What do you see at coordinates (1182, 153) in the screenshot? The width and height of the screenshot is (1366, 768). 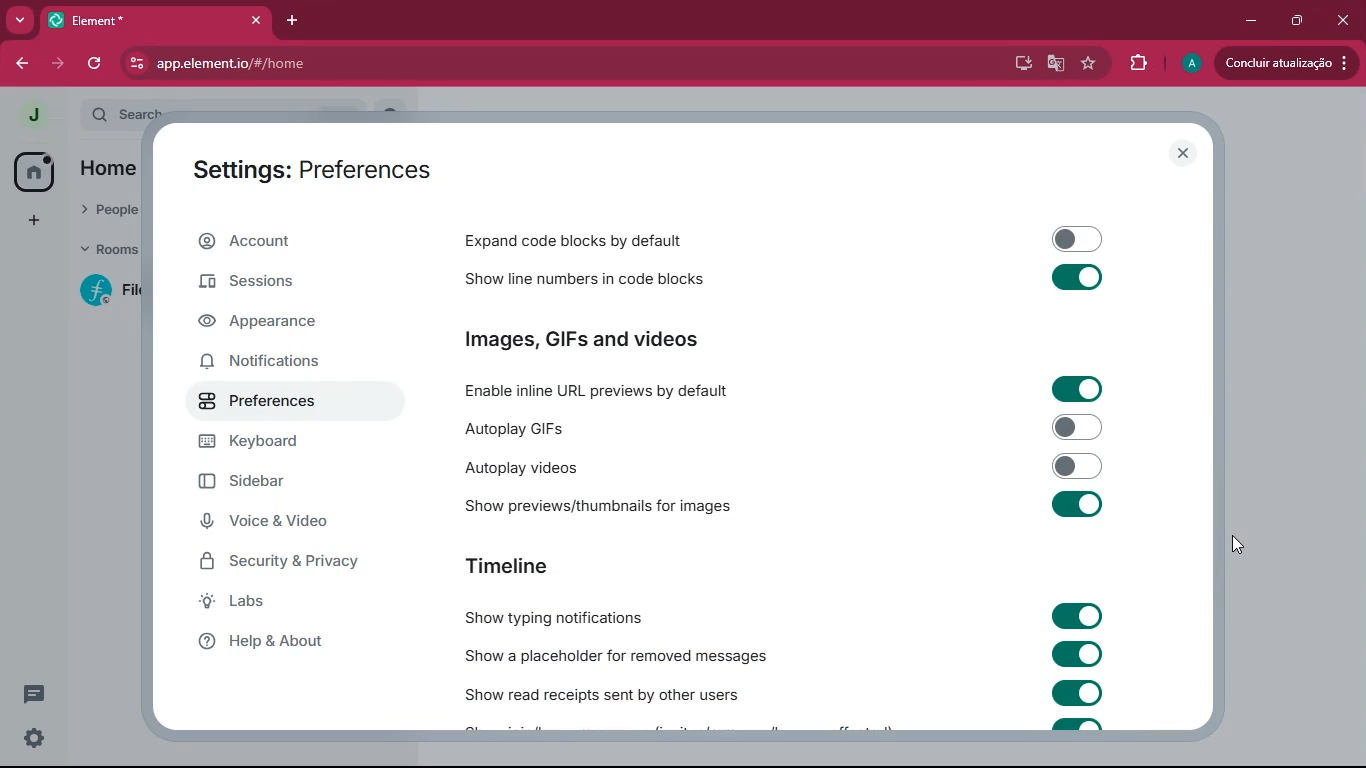 I see `close` at bounding box center [1182, 153].